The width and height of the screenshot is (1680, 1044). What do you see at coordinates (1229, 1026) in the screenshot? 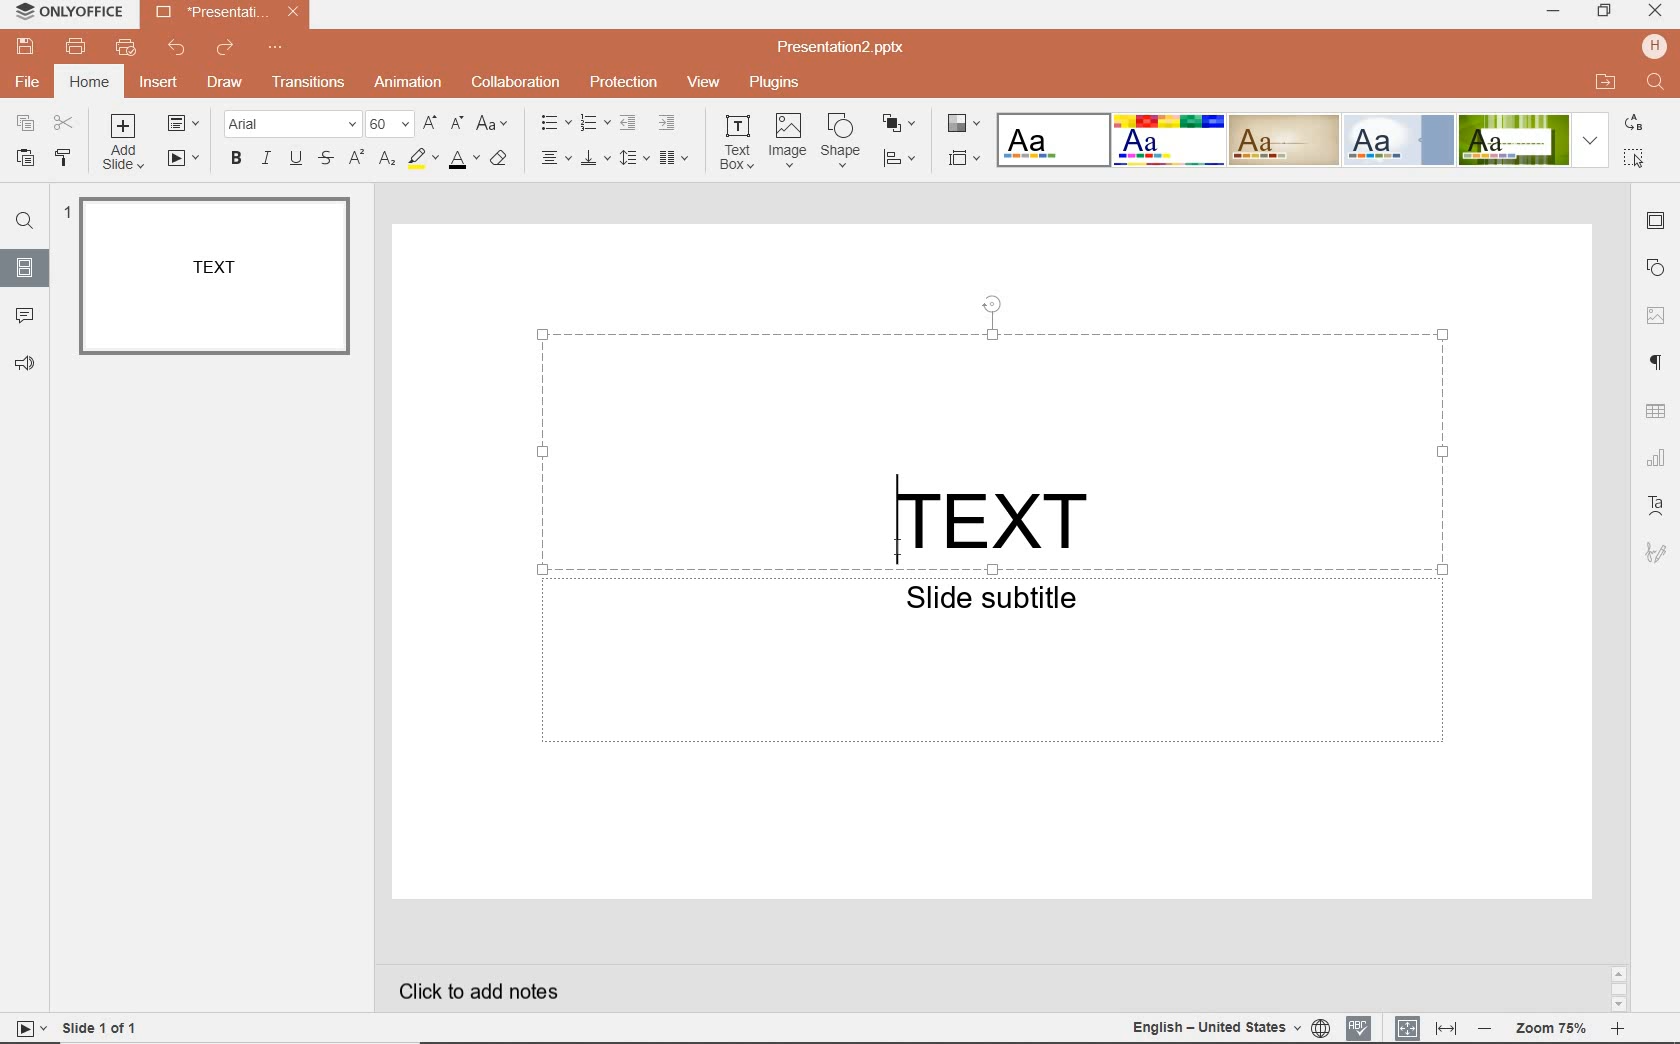
I see `TEXT LANGUAGE` at bounding box center [1229, 1026].